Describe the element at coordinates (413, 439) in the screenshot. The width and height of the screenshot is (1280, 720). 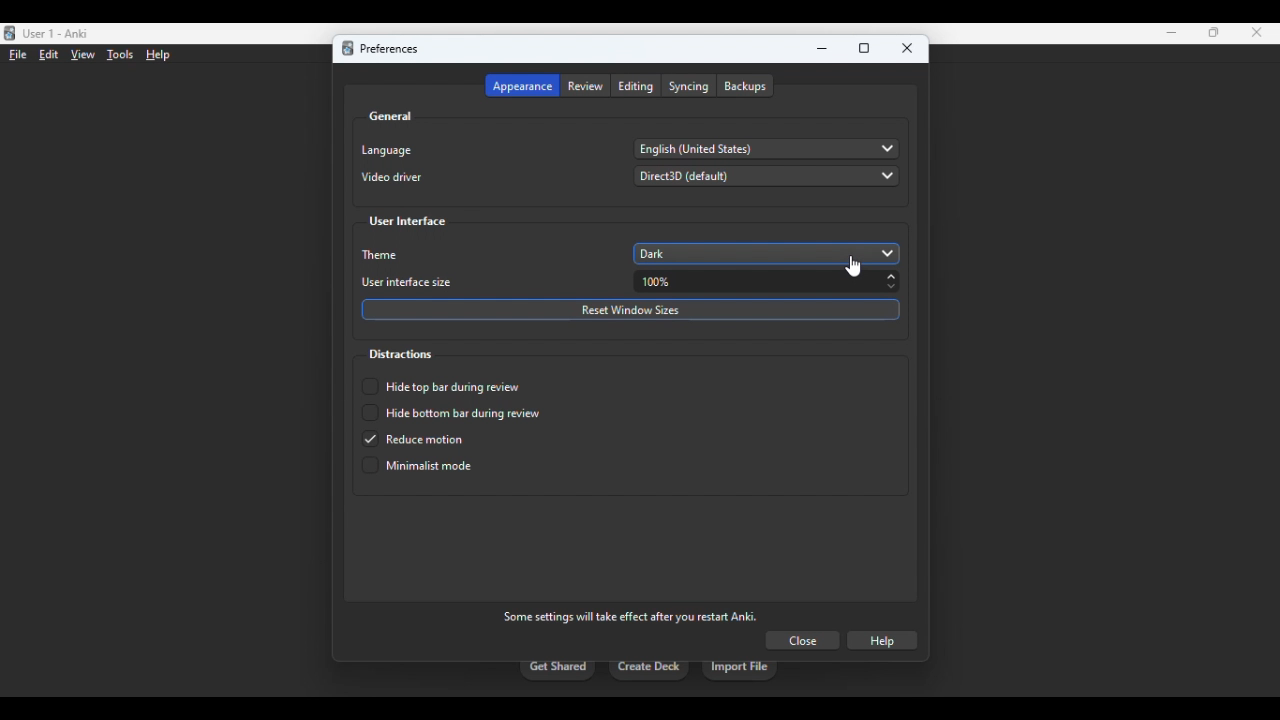
I see `reduce motion` at that location.